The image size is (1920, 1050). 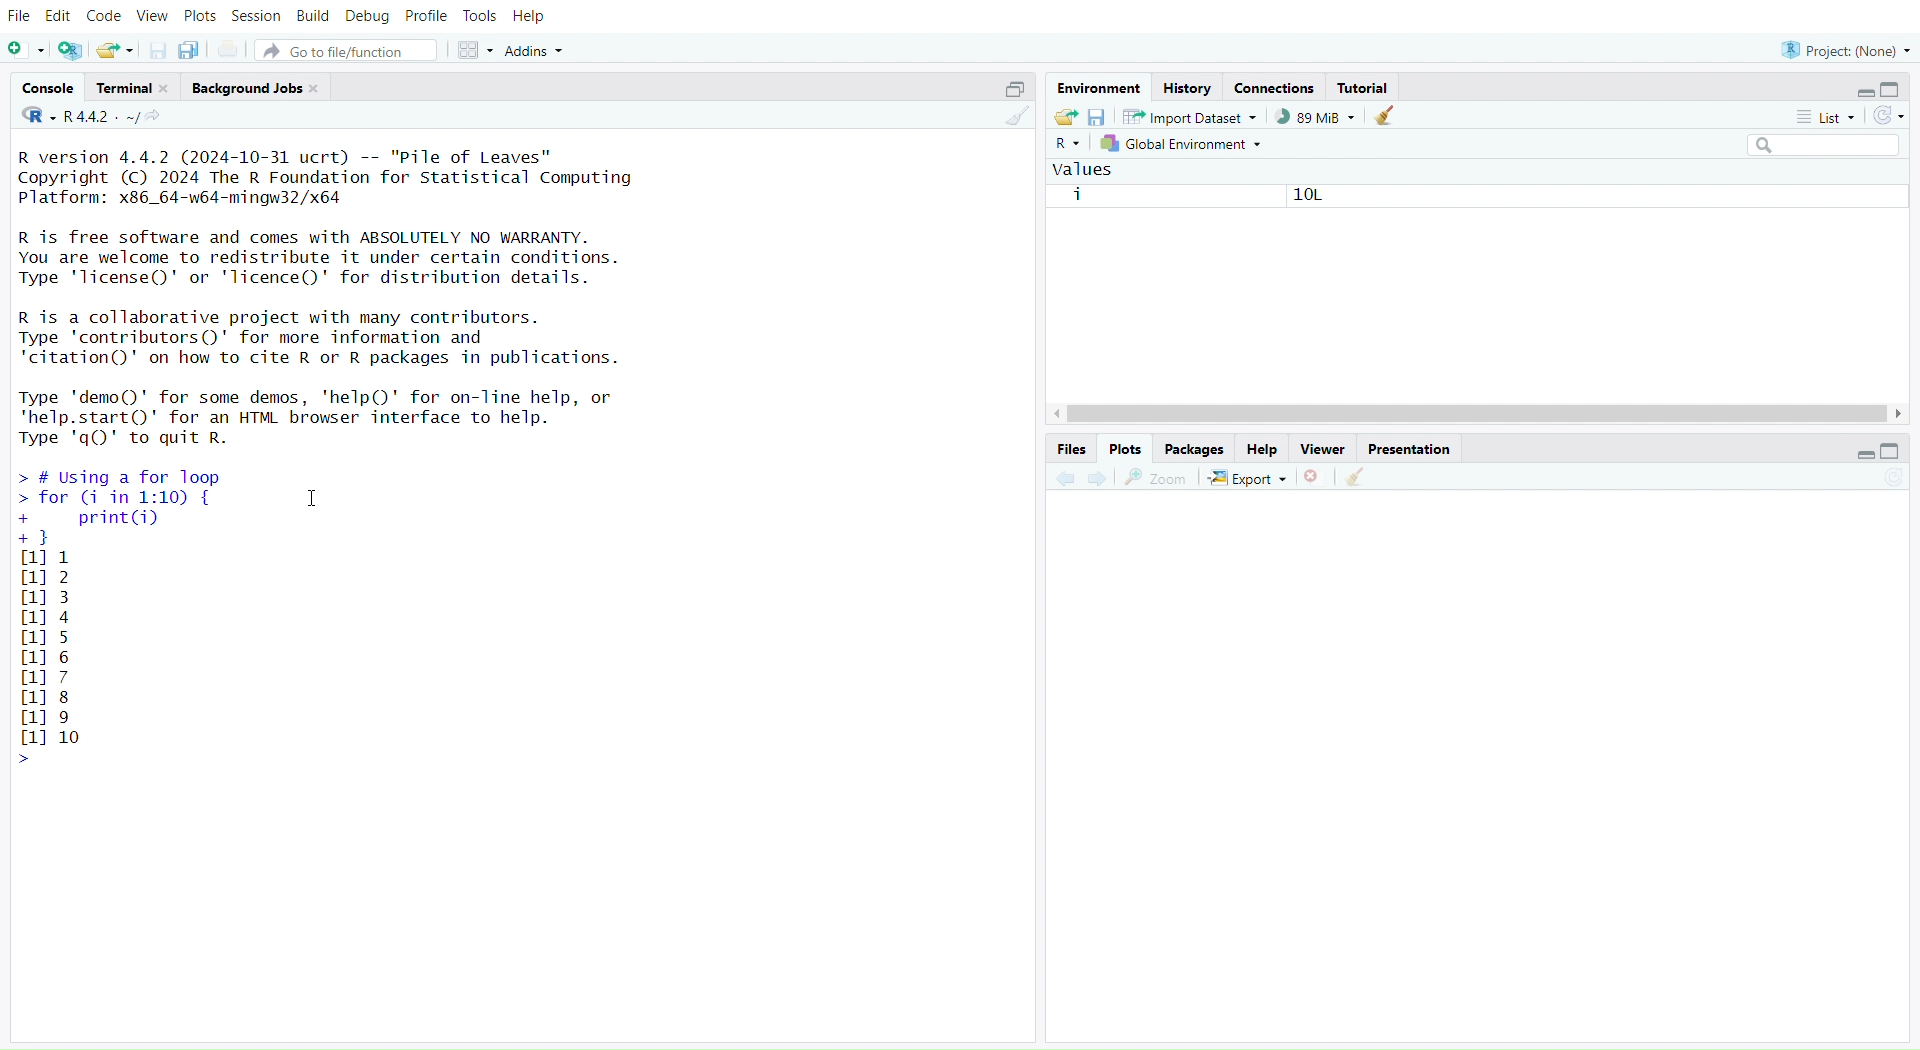 I want to click on save all open document, so click(x=194, y=50).